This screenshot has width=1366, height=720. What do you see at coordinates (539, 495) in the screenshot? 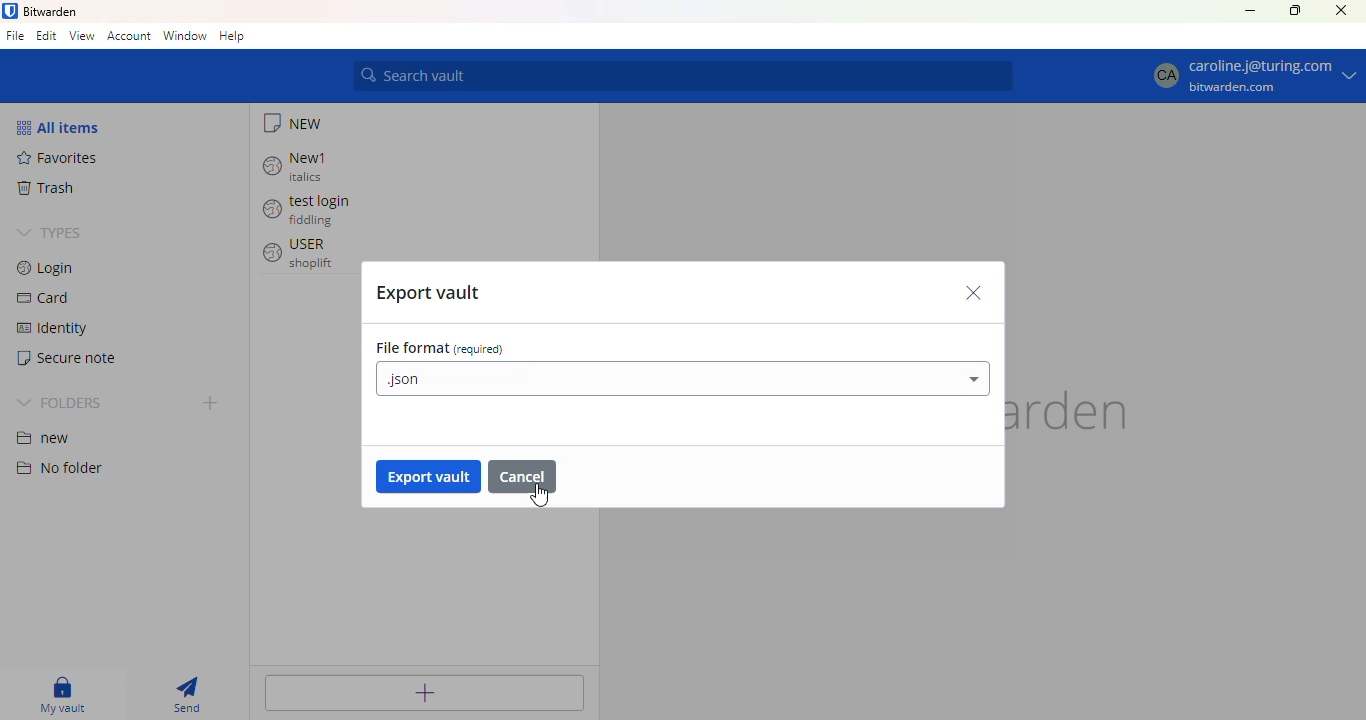
I see `cursor` at bounding box center [539, 495].